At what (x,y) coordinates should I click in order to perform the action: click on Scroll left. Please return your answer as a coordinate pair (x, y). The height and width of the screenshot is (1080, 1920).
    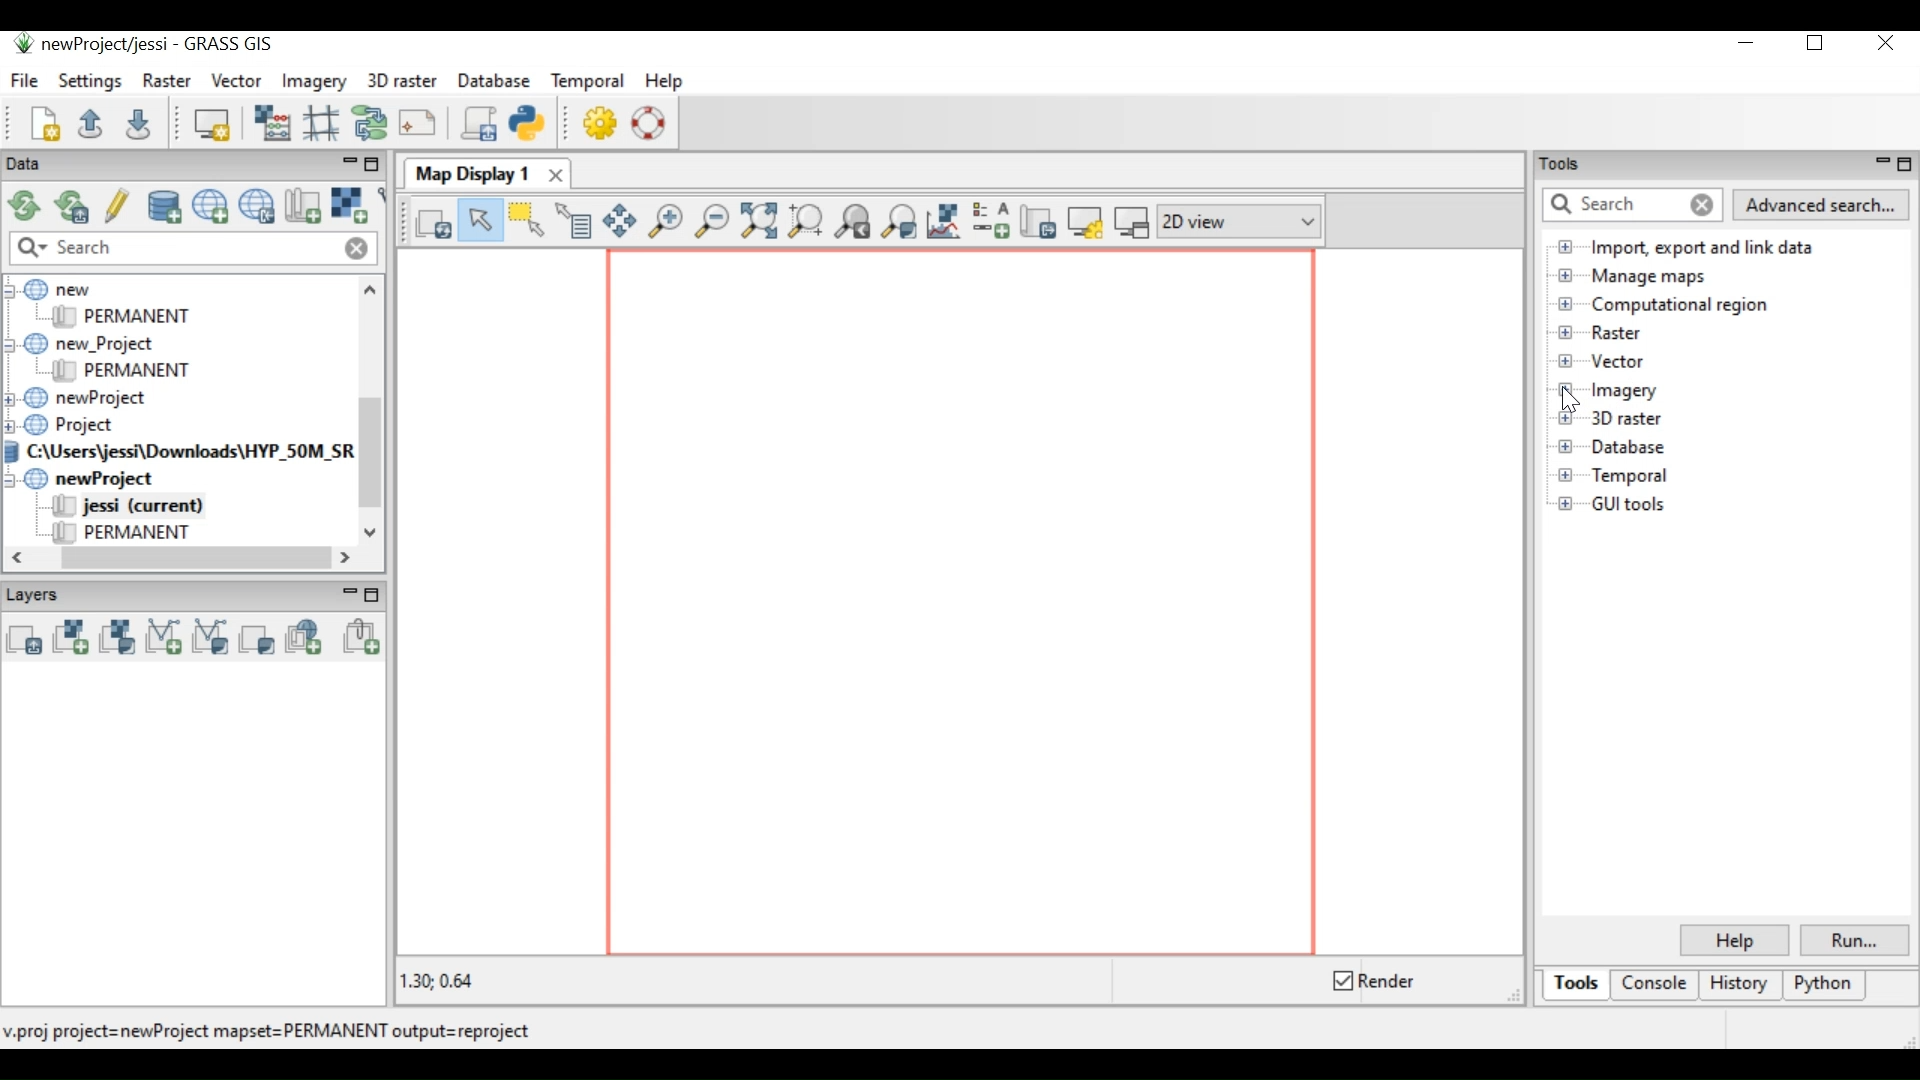
    Looking at the image, I should click on (17, 558).